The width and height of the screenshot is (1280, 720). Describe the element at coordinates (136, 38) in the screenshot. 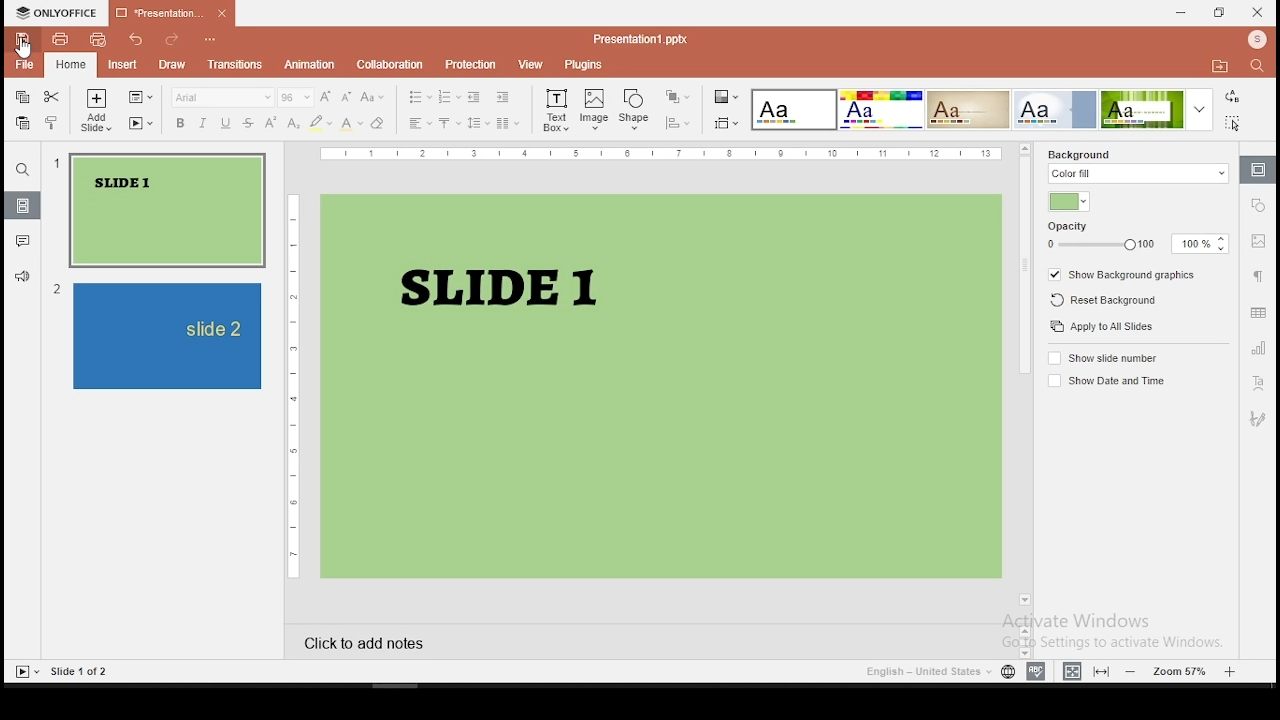

I see `undo` at that location.